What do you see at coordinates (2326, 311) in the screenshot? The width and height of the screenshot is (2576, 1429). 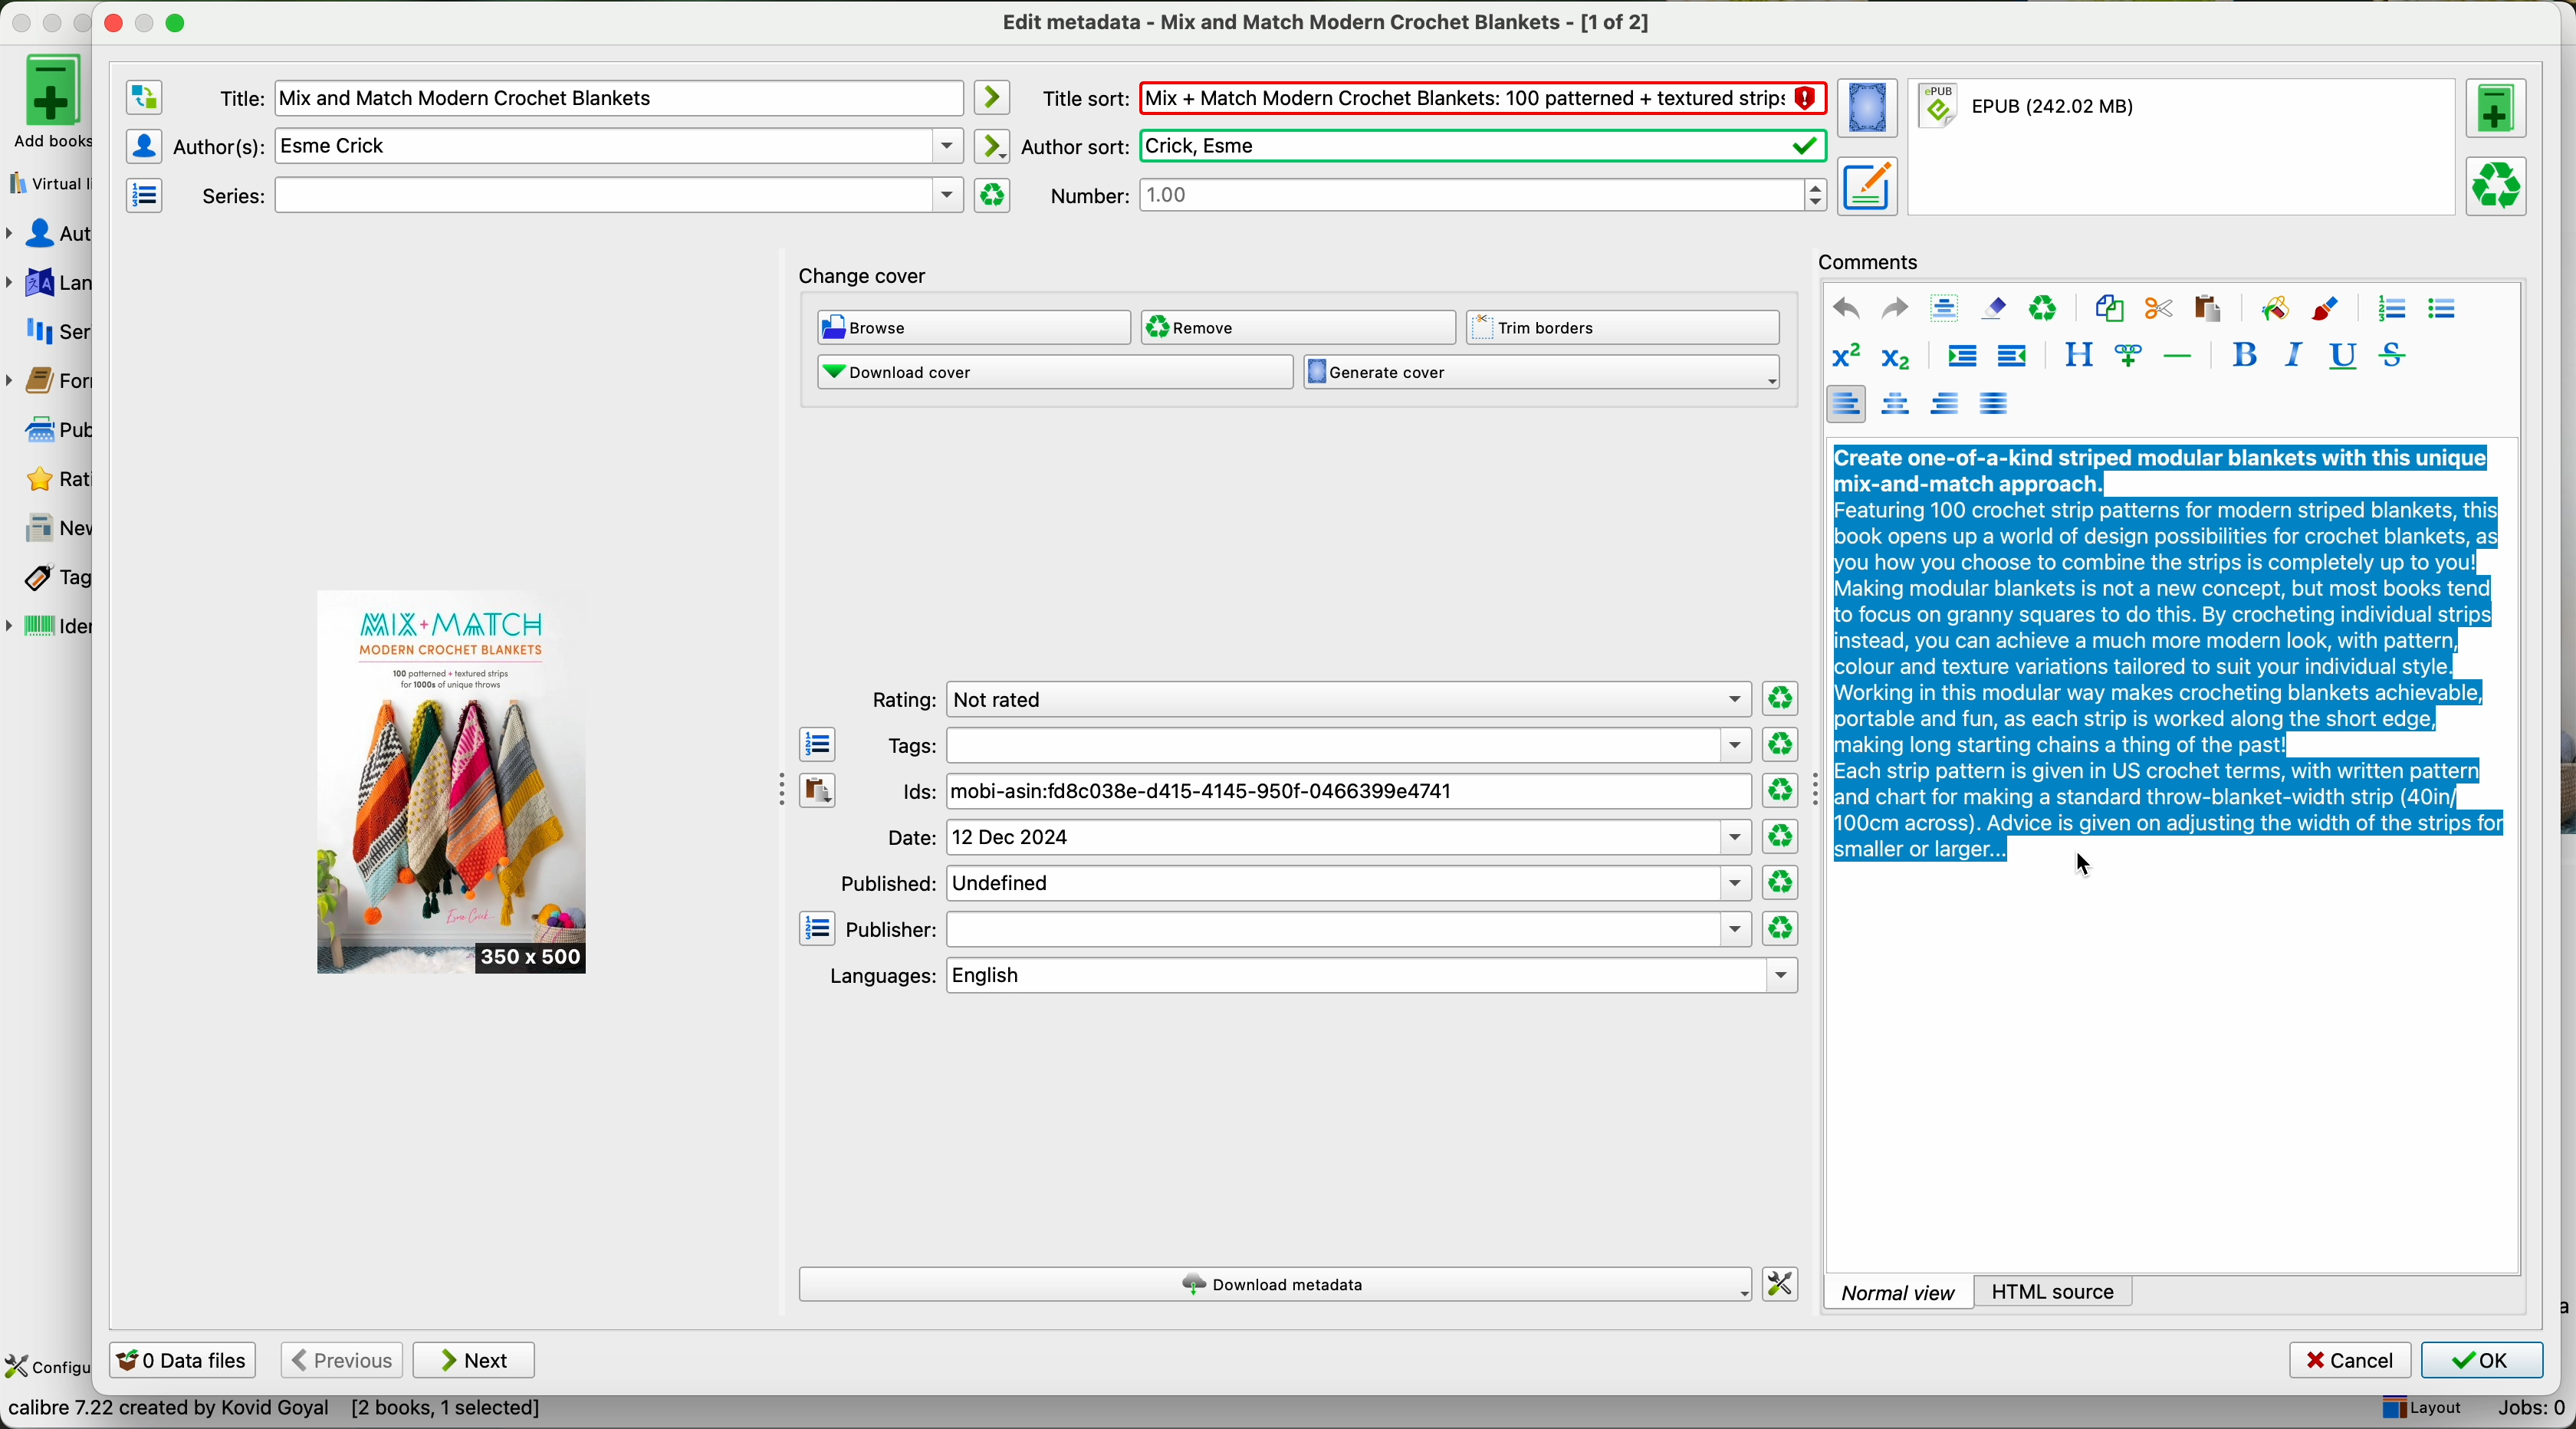 I see `foreground color` at bounding box center [2326, 311].